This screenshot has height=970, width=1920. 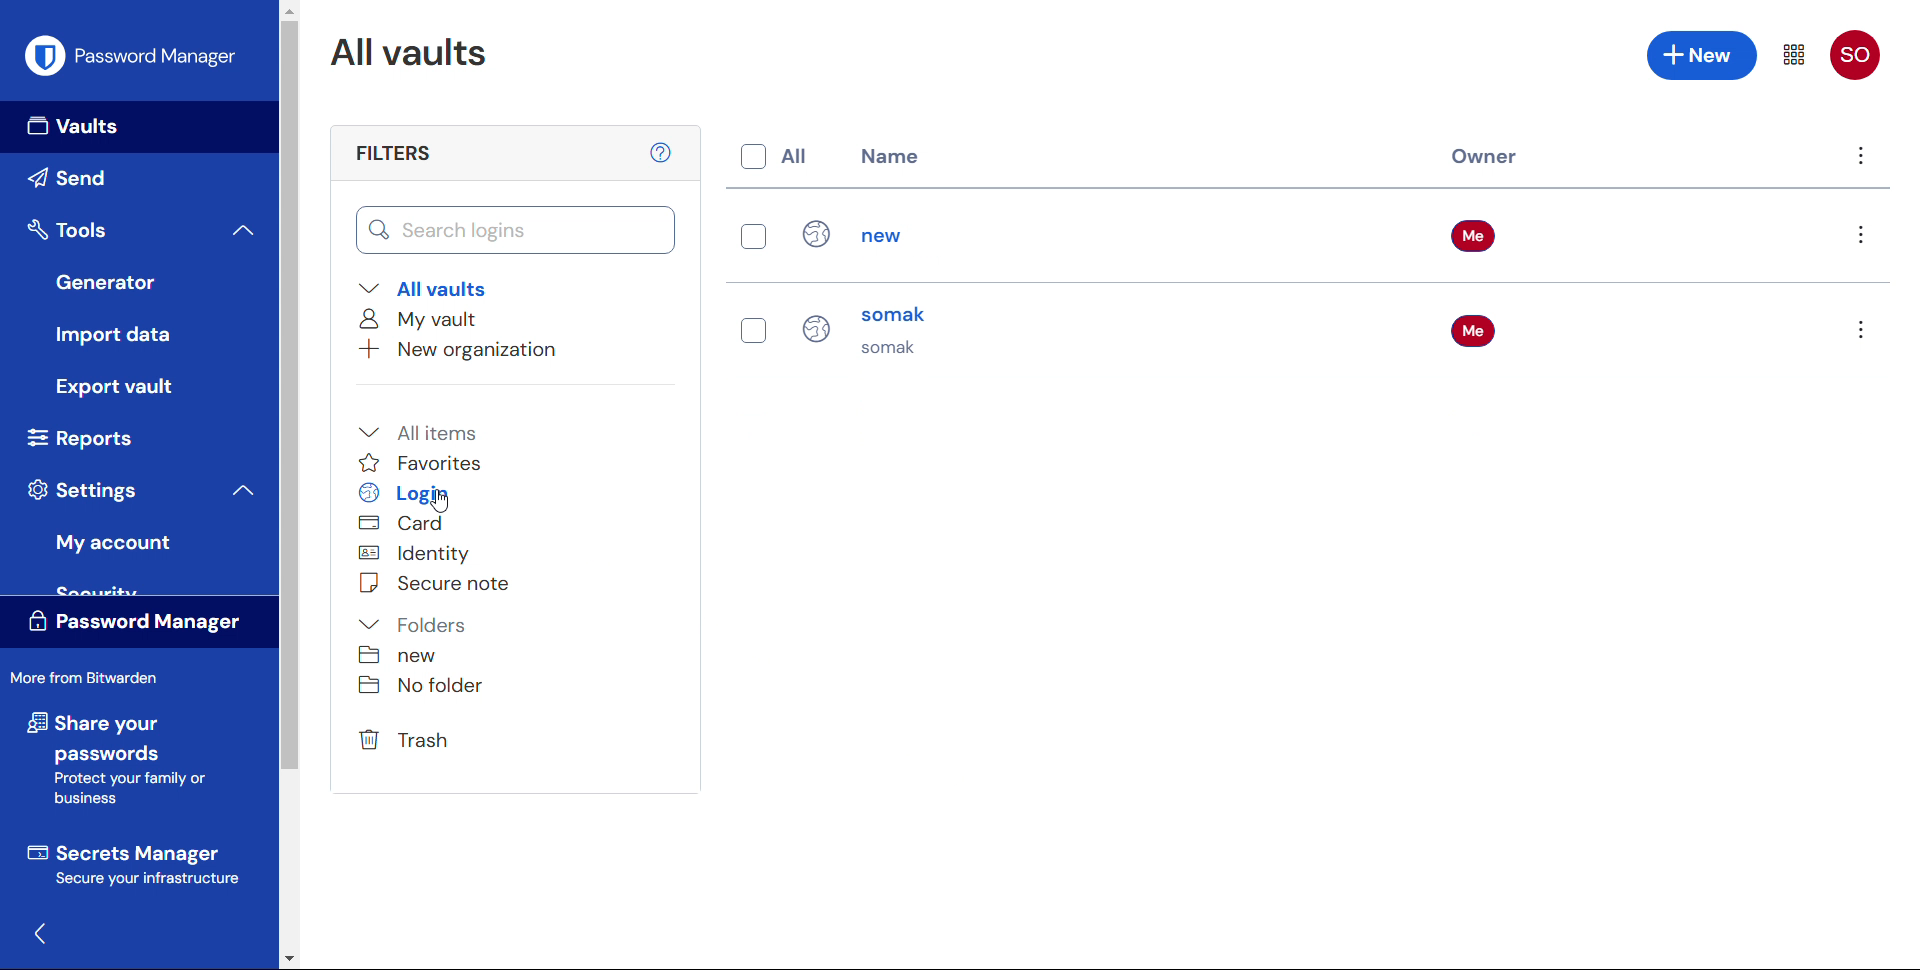 I want to click on Menu , so click(x=1796, y=56).